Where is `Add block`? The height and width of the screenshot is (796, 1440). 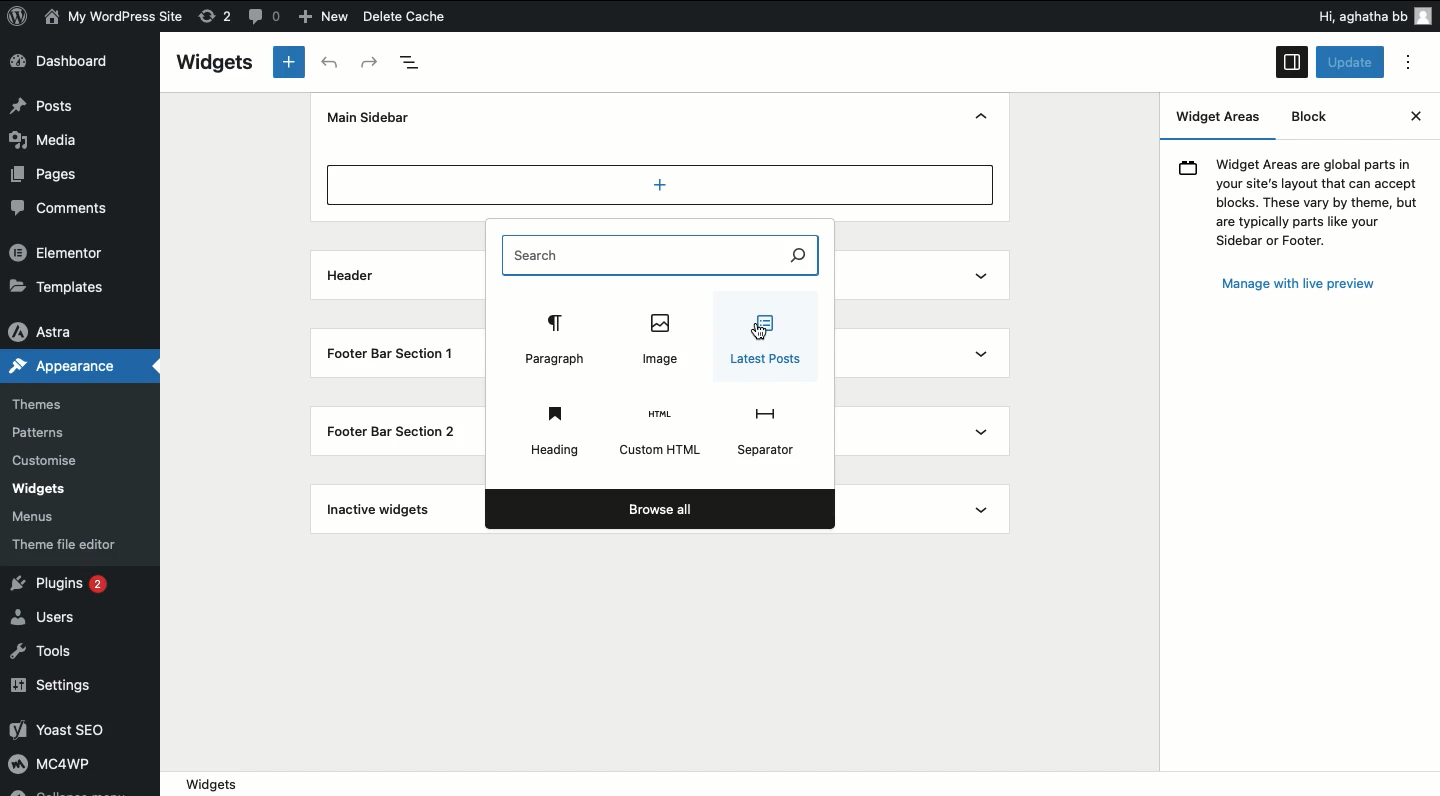
Add block is located at coordinates (662, 221).